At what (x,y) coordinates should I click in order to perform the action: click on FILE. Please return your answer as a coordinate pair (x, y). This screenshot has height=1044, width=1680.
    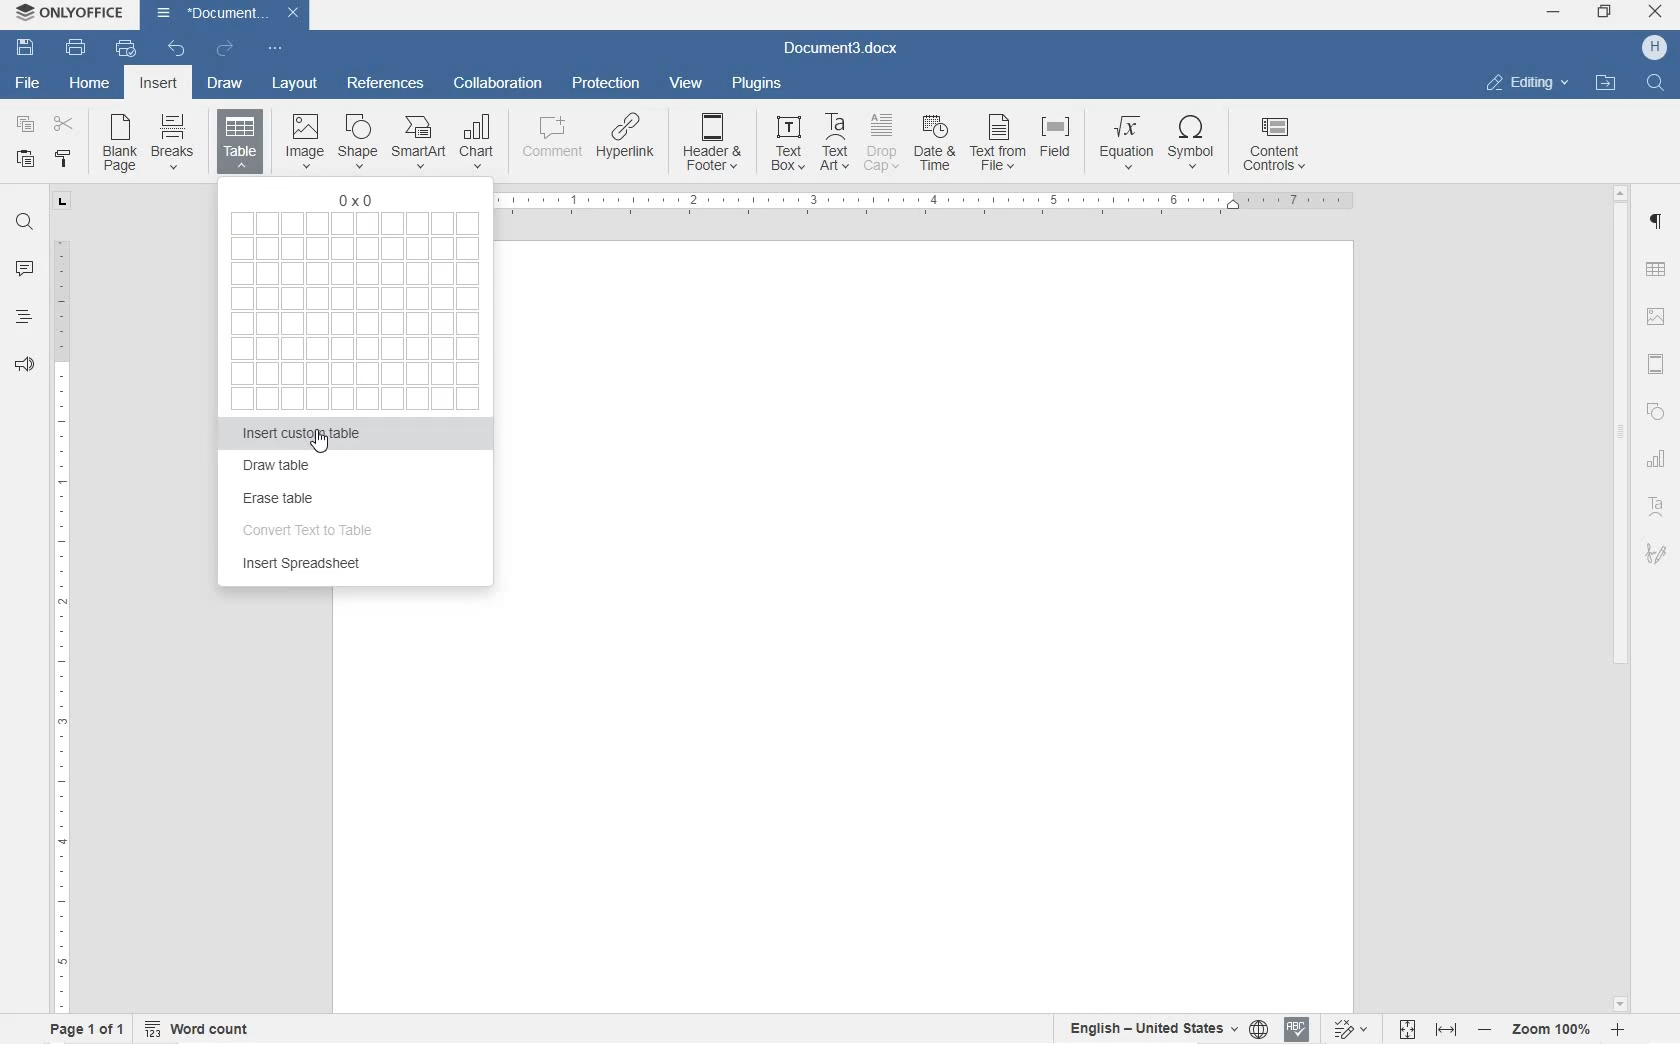
    Looking at the image, I should click on (23, 83).